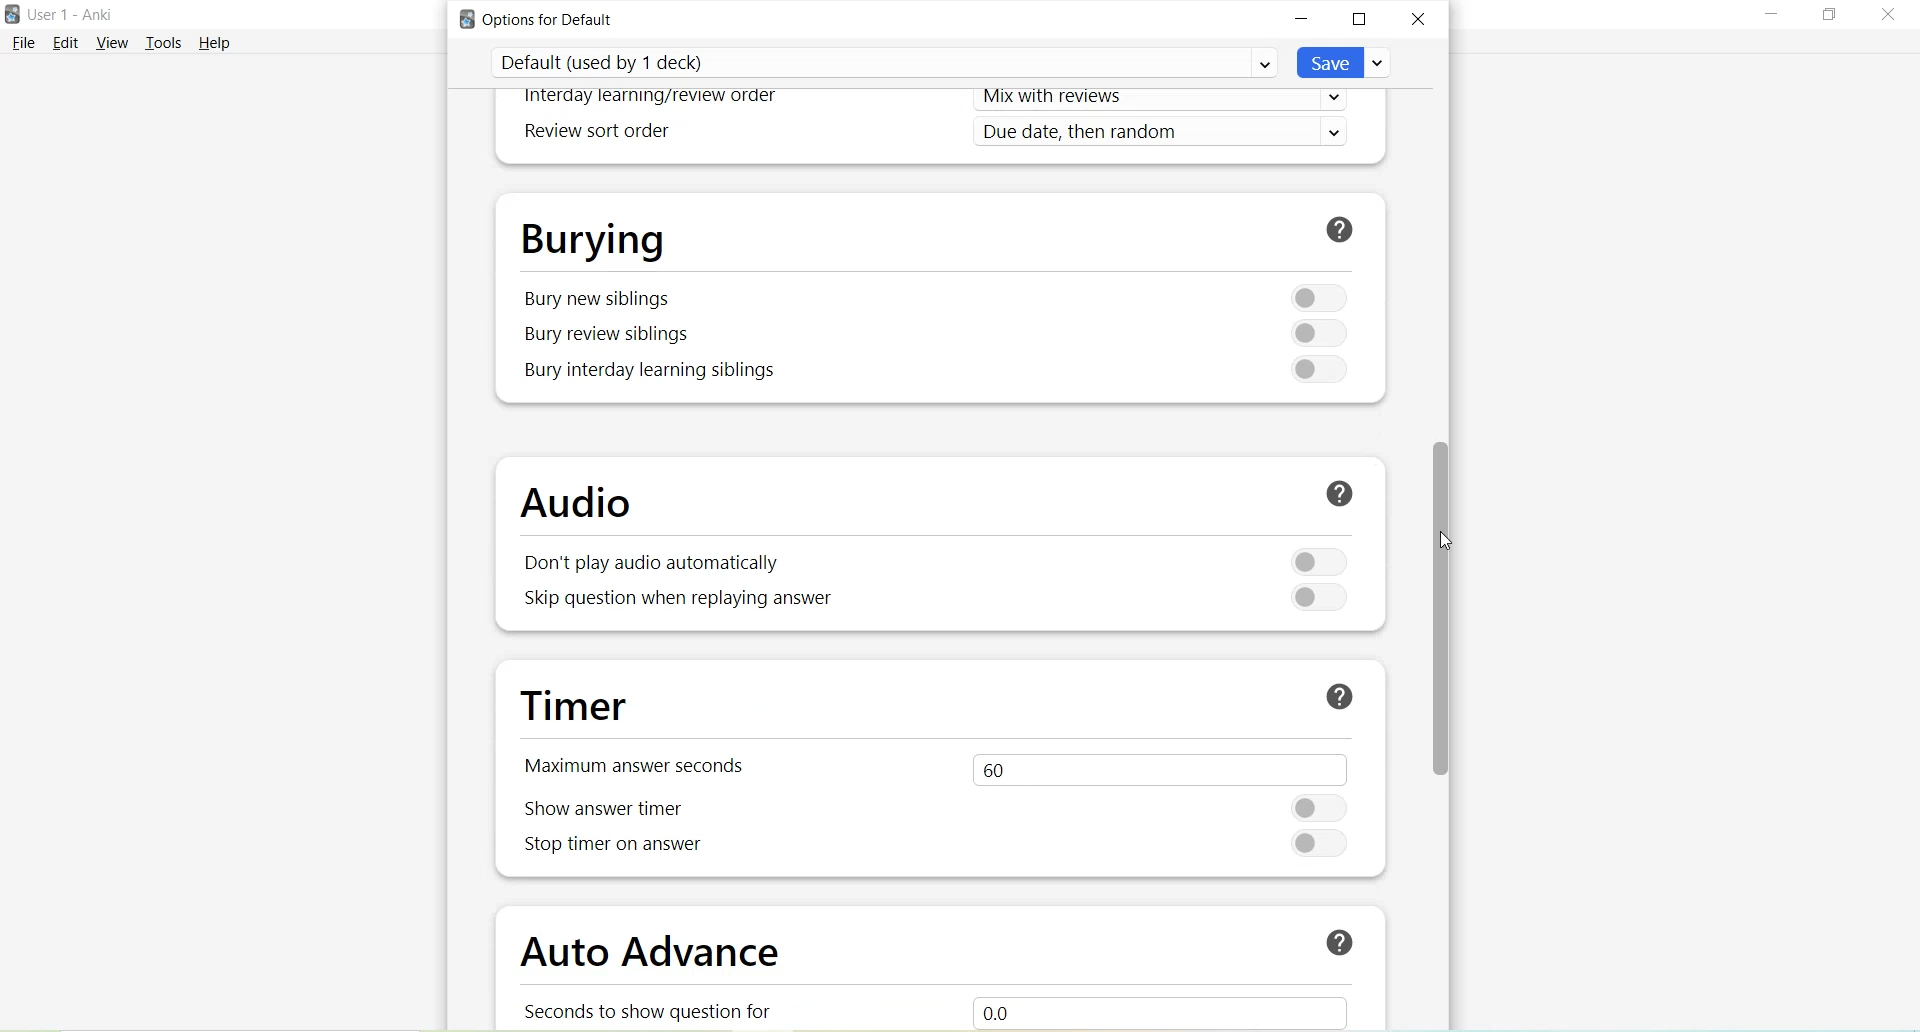 Image resolution: width=1920 pixels, height=1032 pixels. I want to click on Edit, so click(67, 42).